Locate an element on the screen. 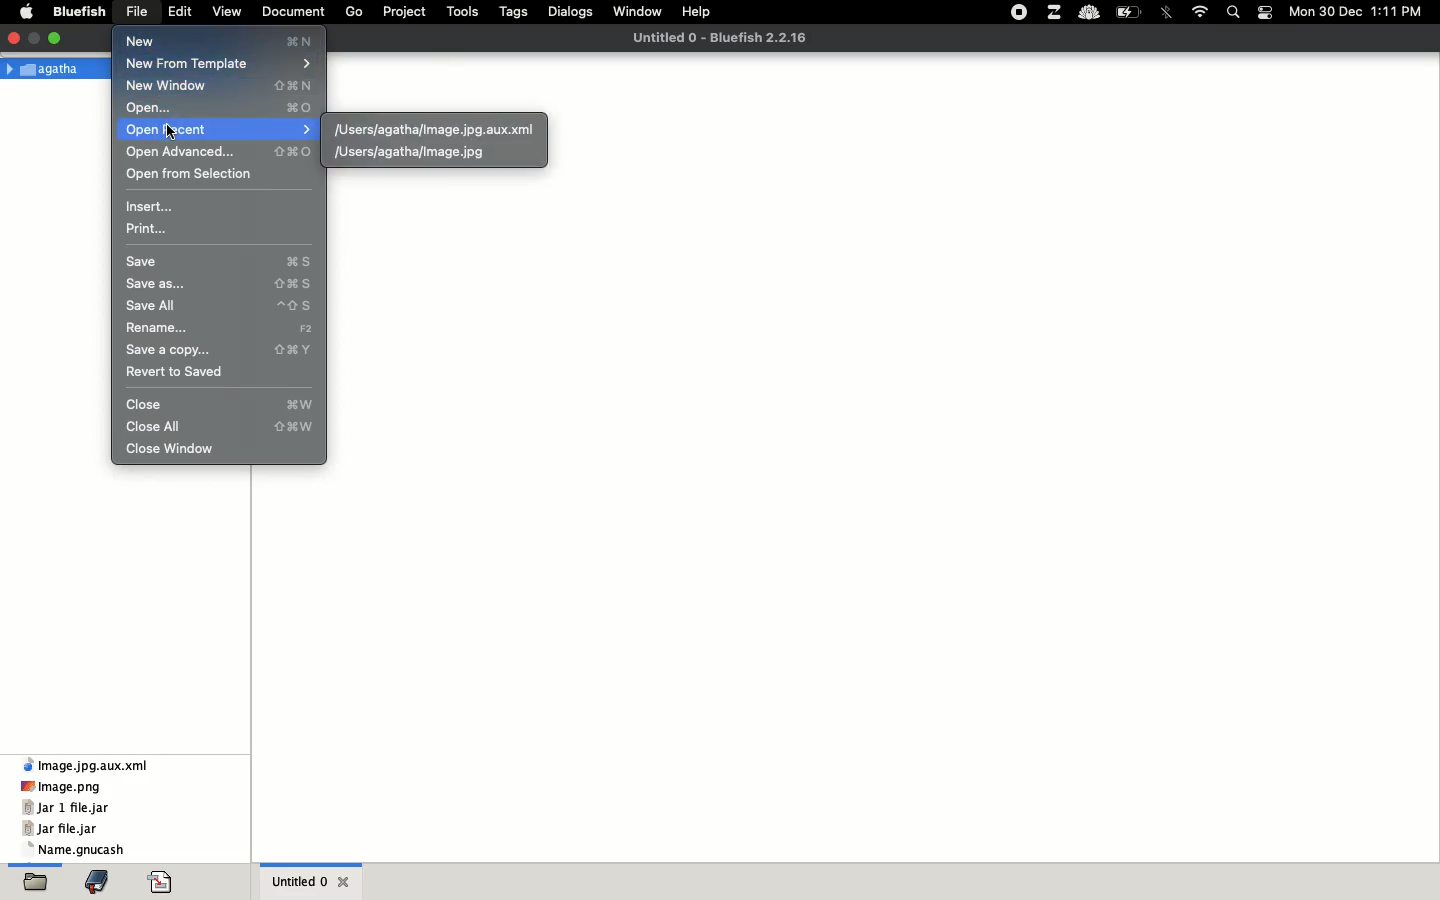 The width and height of the screenshot is (1440, 900). save as...   command S is located at coordinates (217, 286).